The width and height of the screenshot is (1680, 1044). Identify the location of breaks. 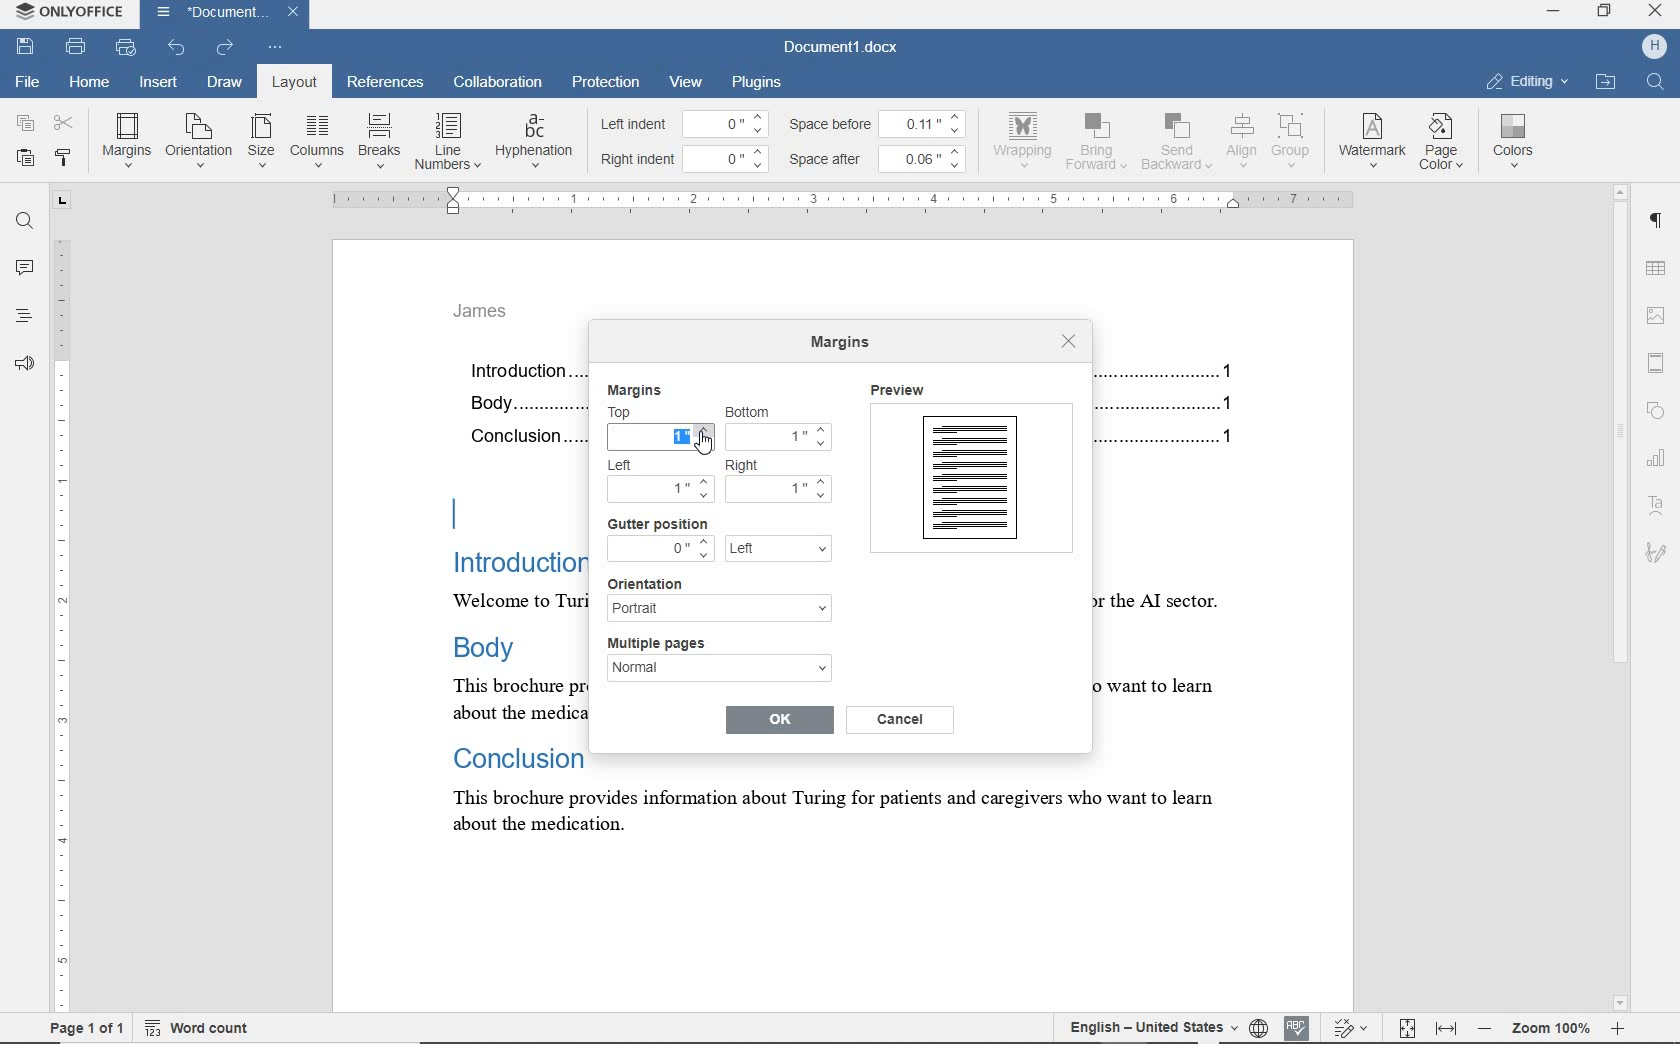
(377, 141).